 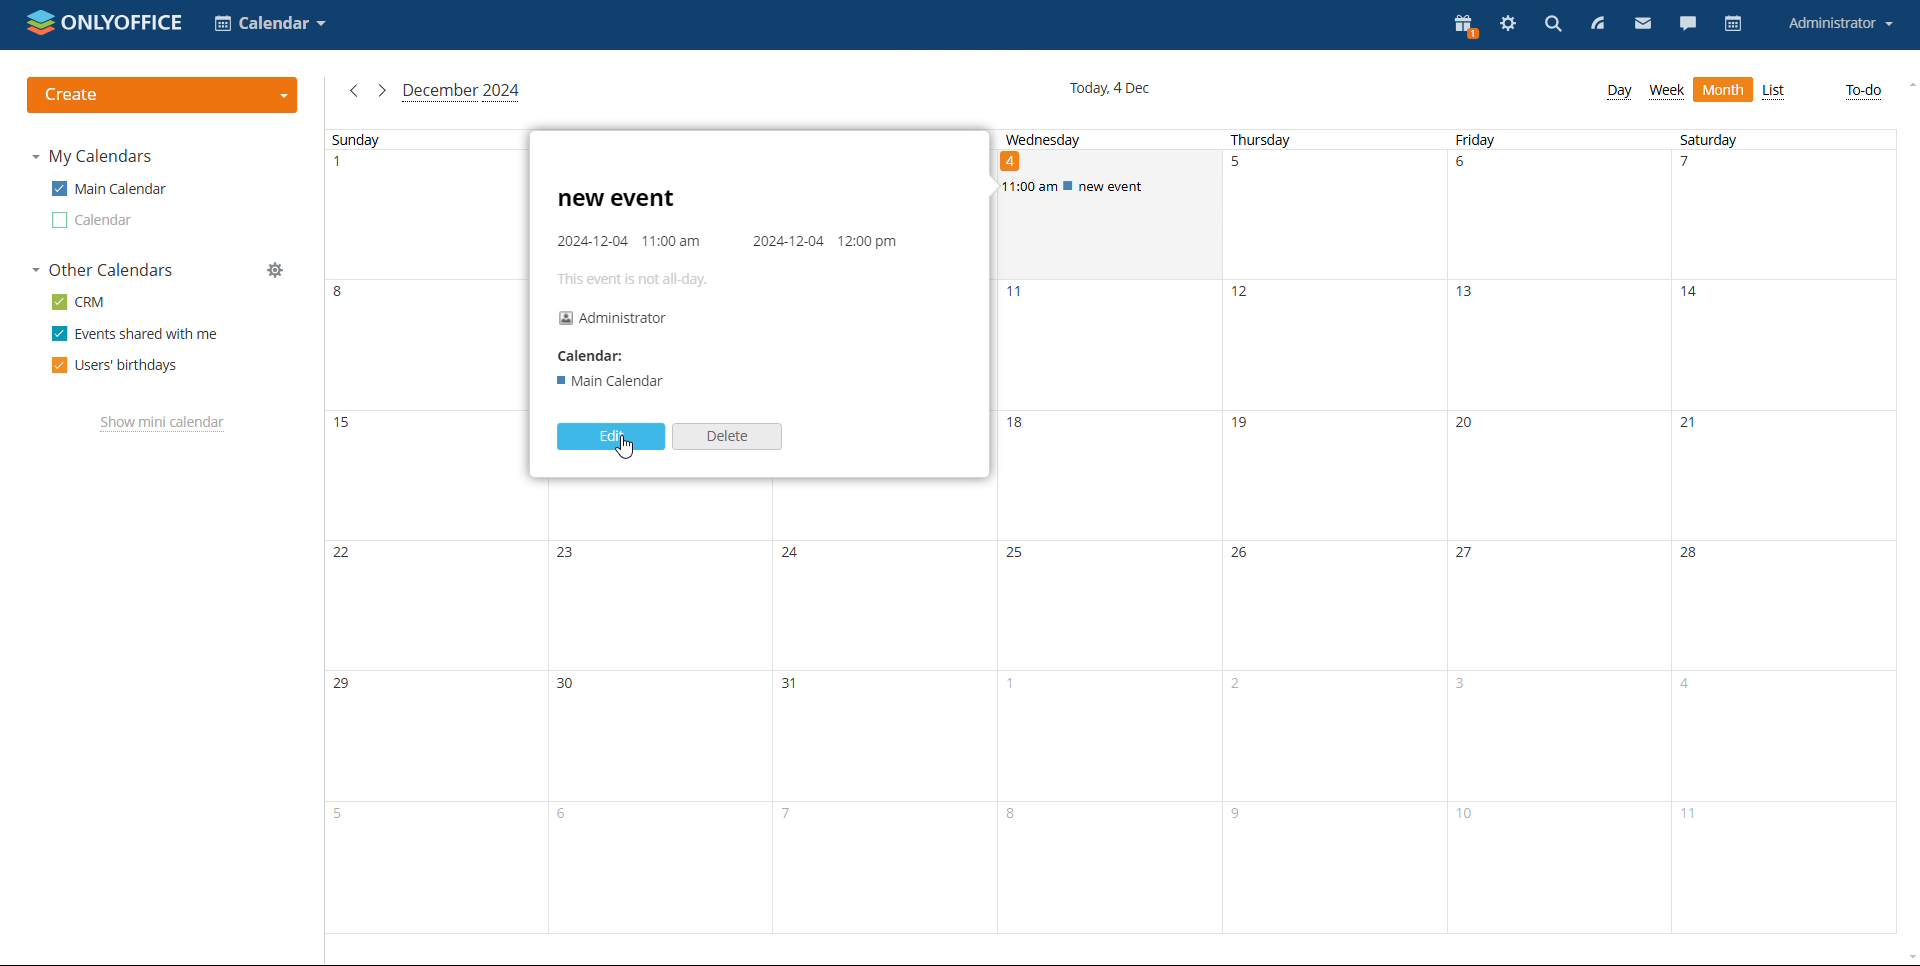 I want to click on other calendars, so click(x=103, y=271).